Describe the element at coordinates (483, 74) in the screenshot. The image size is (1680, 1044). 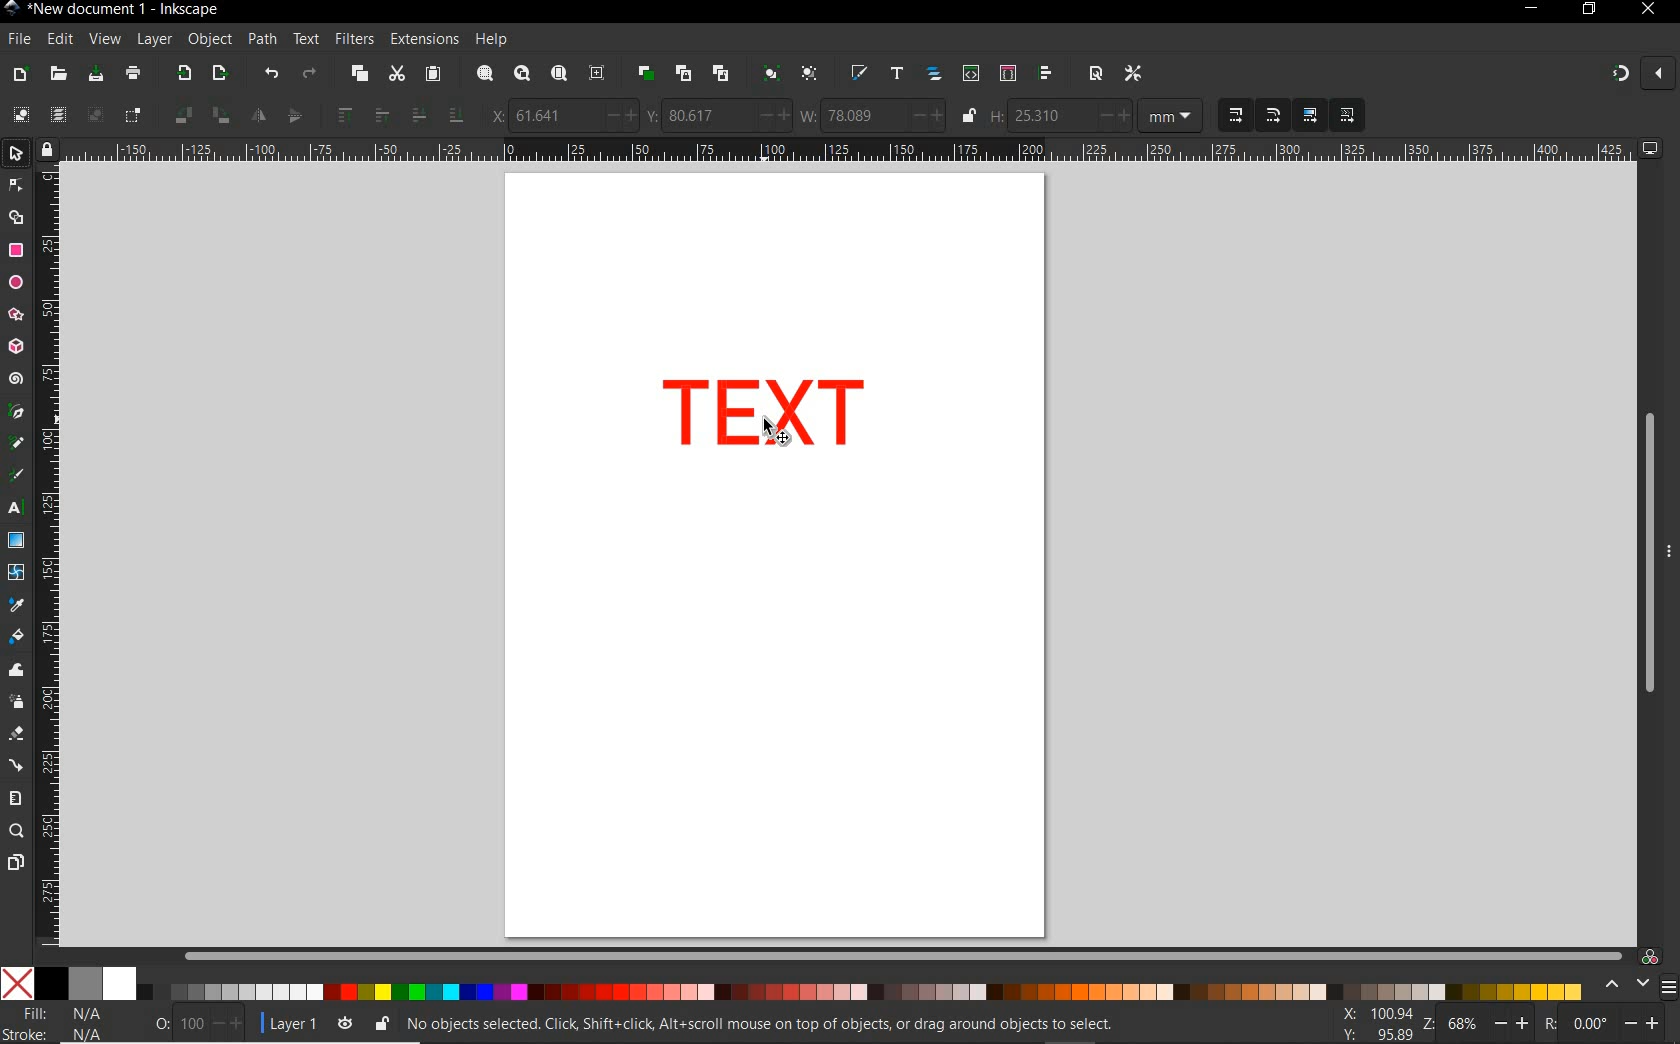
I see `zoom selection` at that location.